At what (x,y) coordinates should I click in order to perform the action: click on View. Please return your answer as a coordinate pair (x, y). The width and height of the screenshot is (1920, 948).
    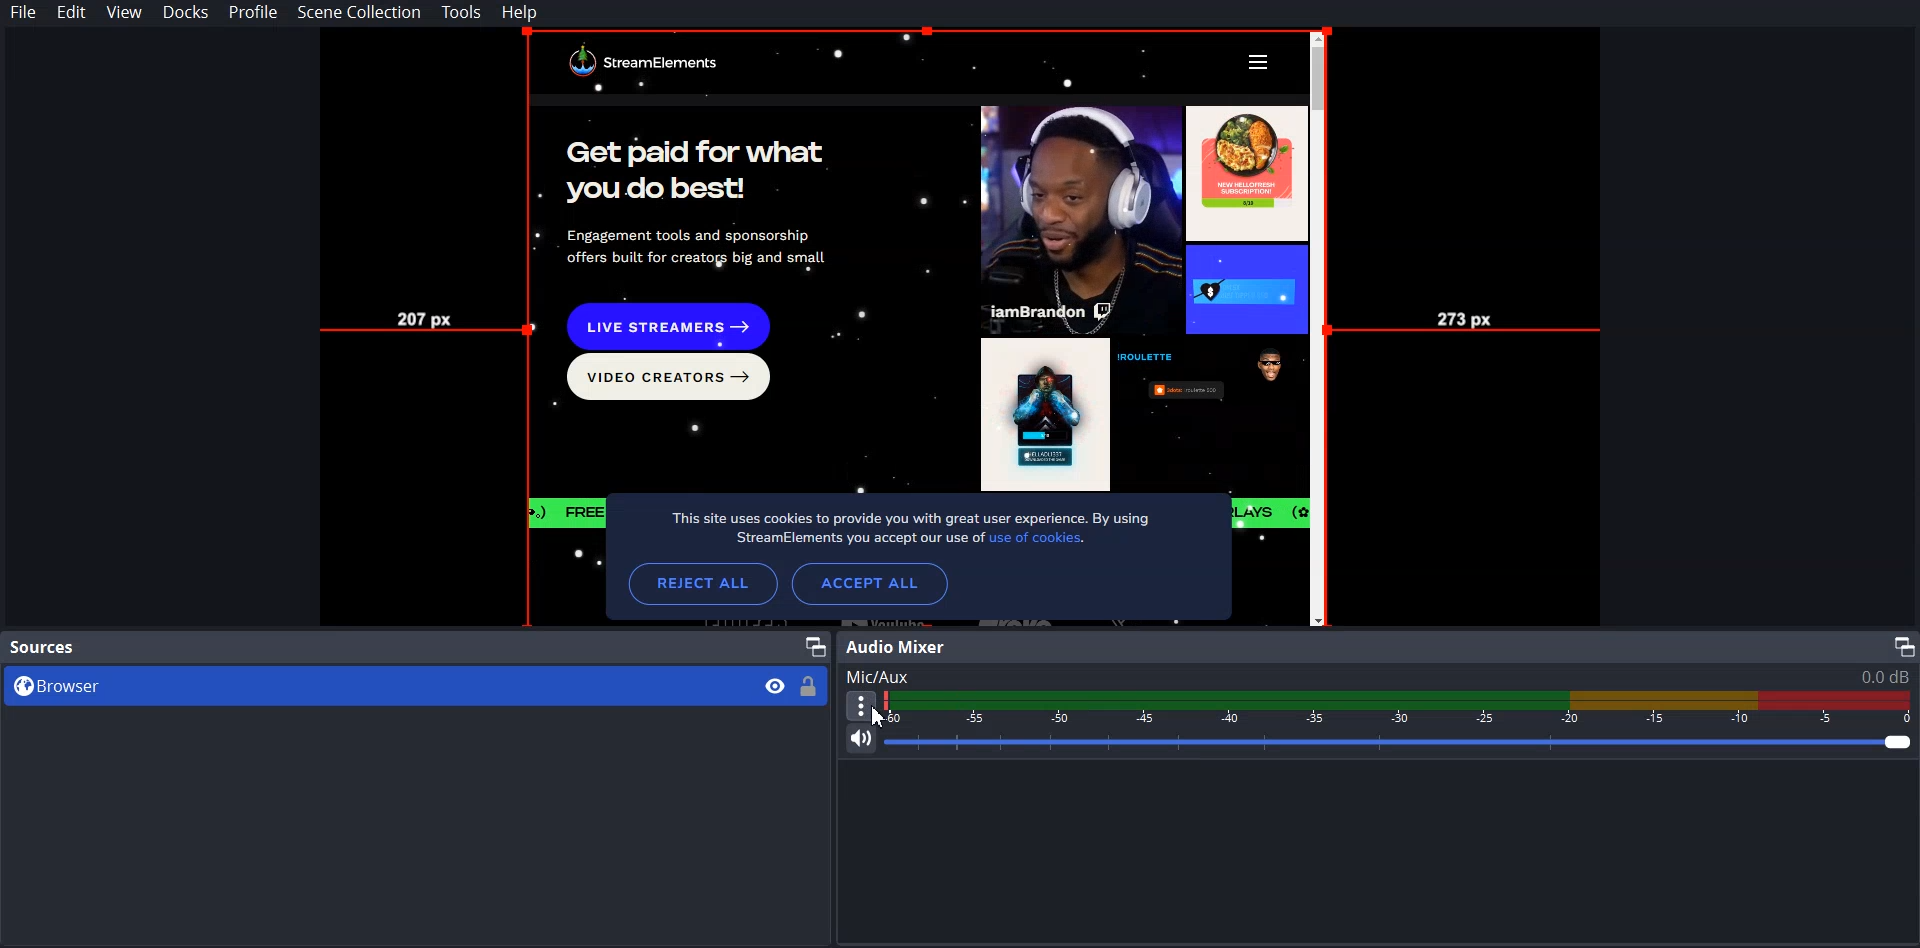
    Looking at the image, I should click on (123, 13).